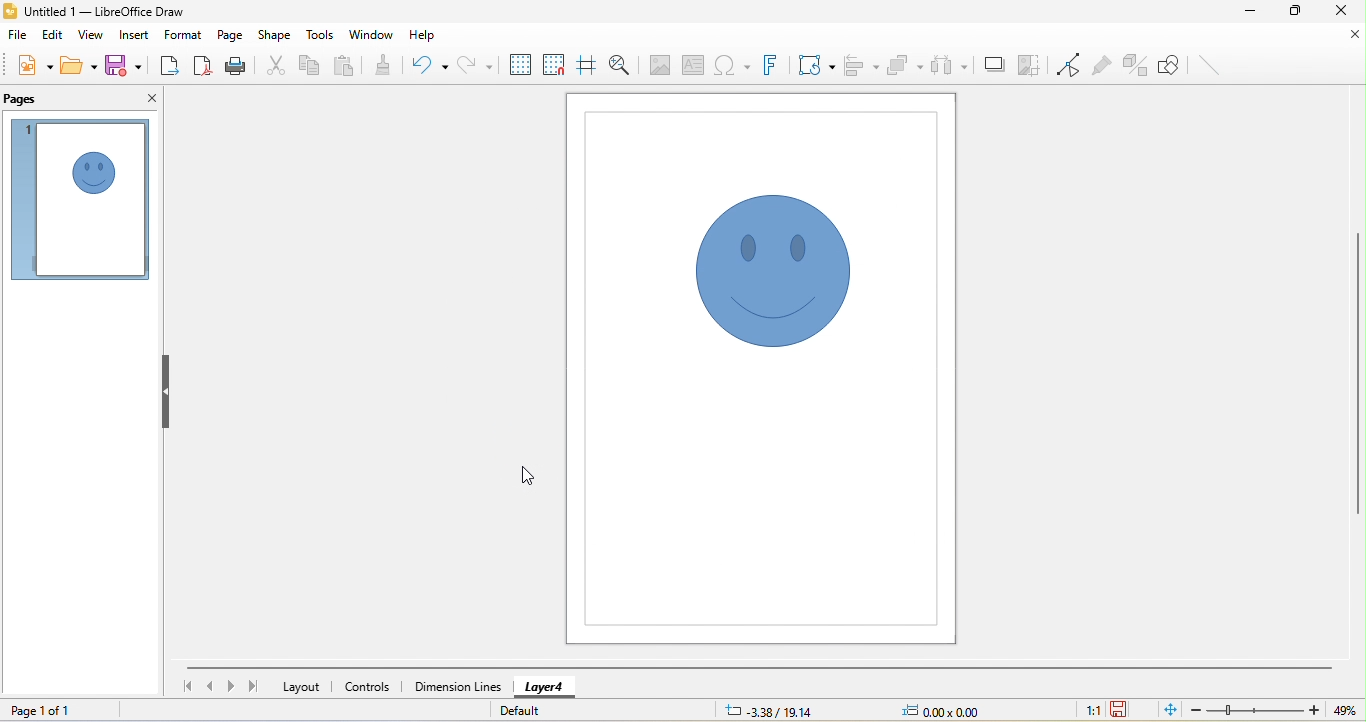 The image size is (1366, 722). What do you see at coordinates (556, 68) in the screenshot?
I see `snap to grids` at bounding box center [556, 68].